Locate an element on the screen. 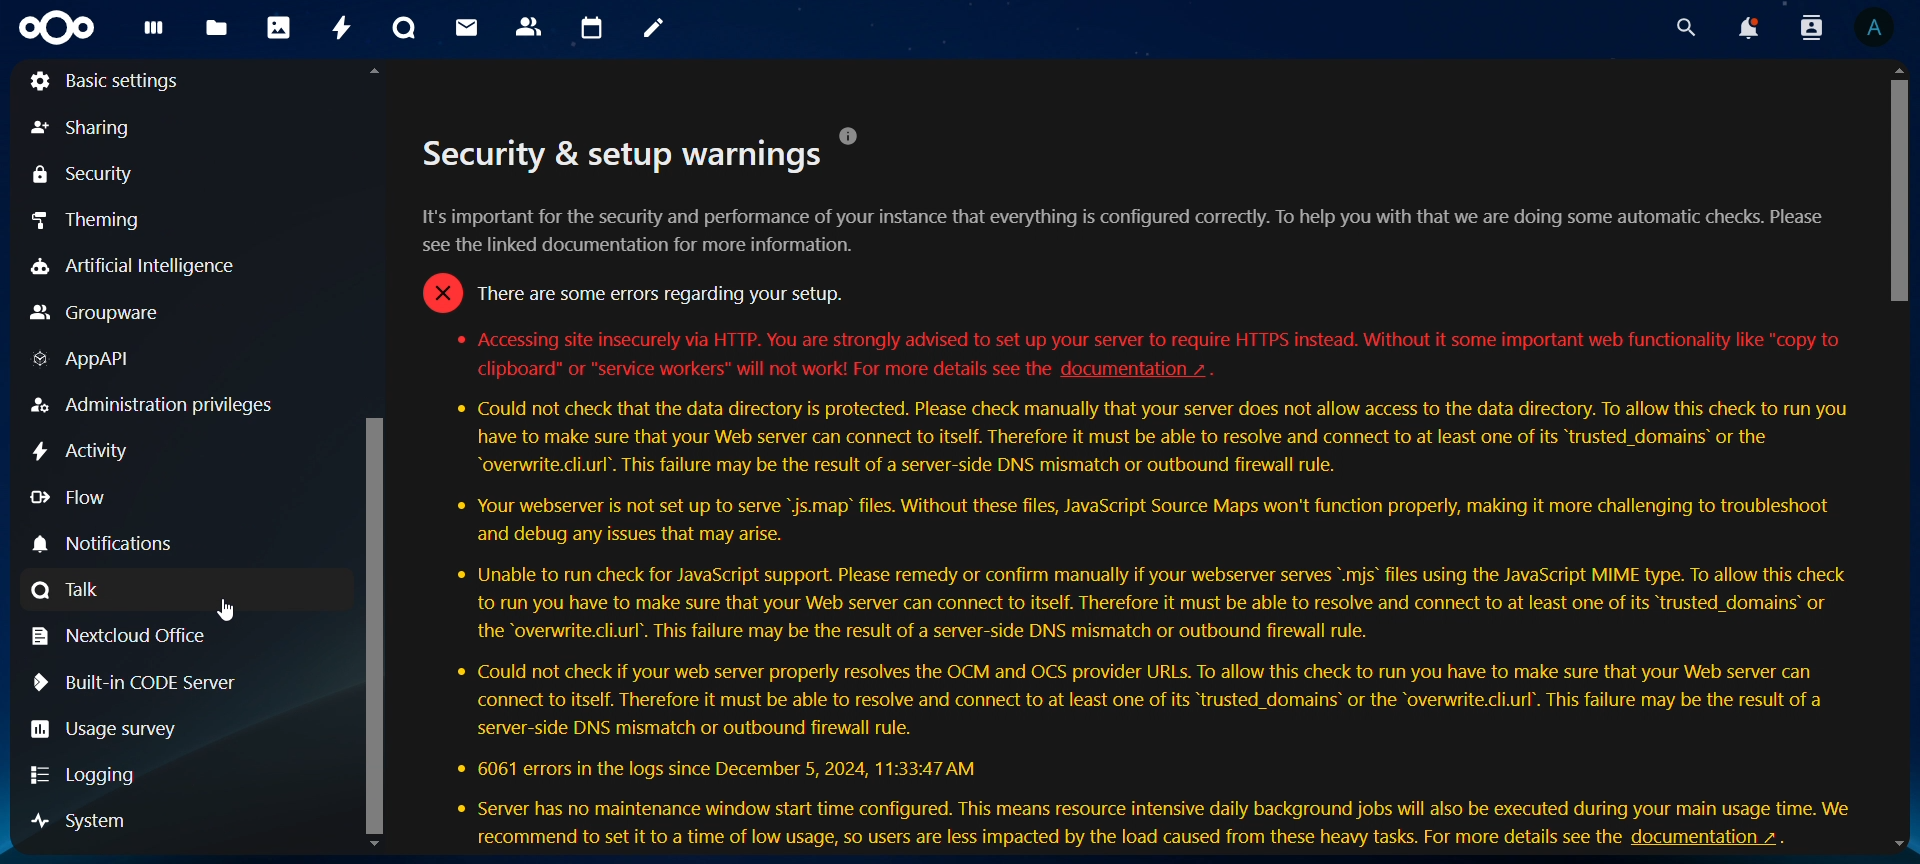 The width and height of the screenshot is (1920, 864). search is located at coordinates (1684, 25).